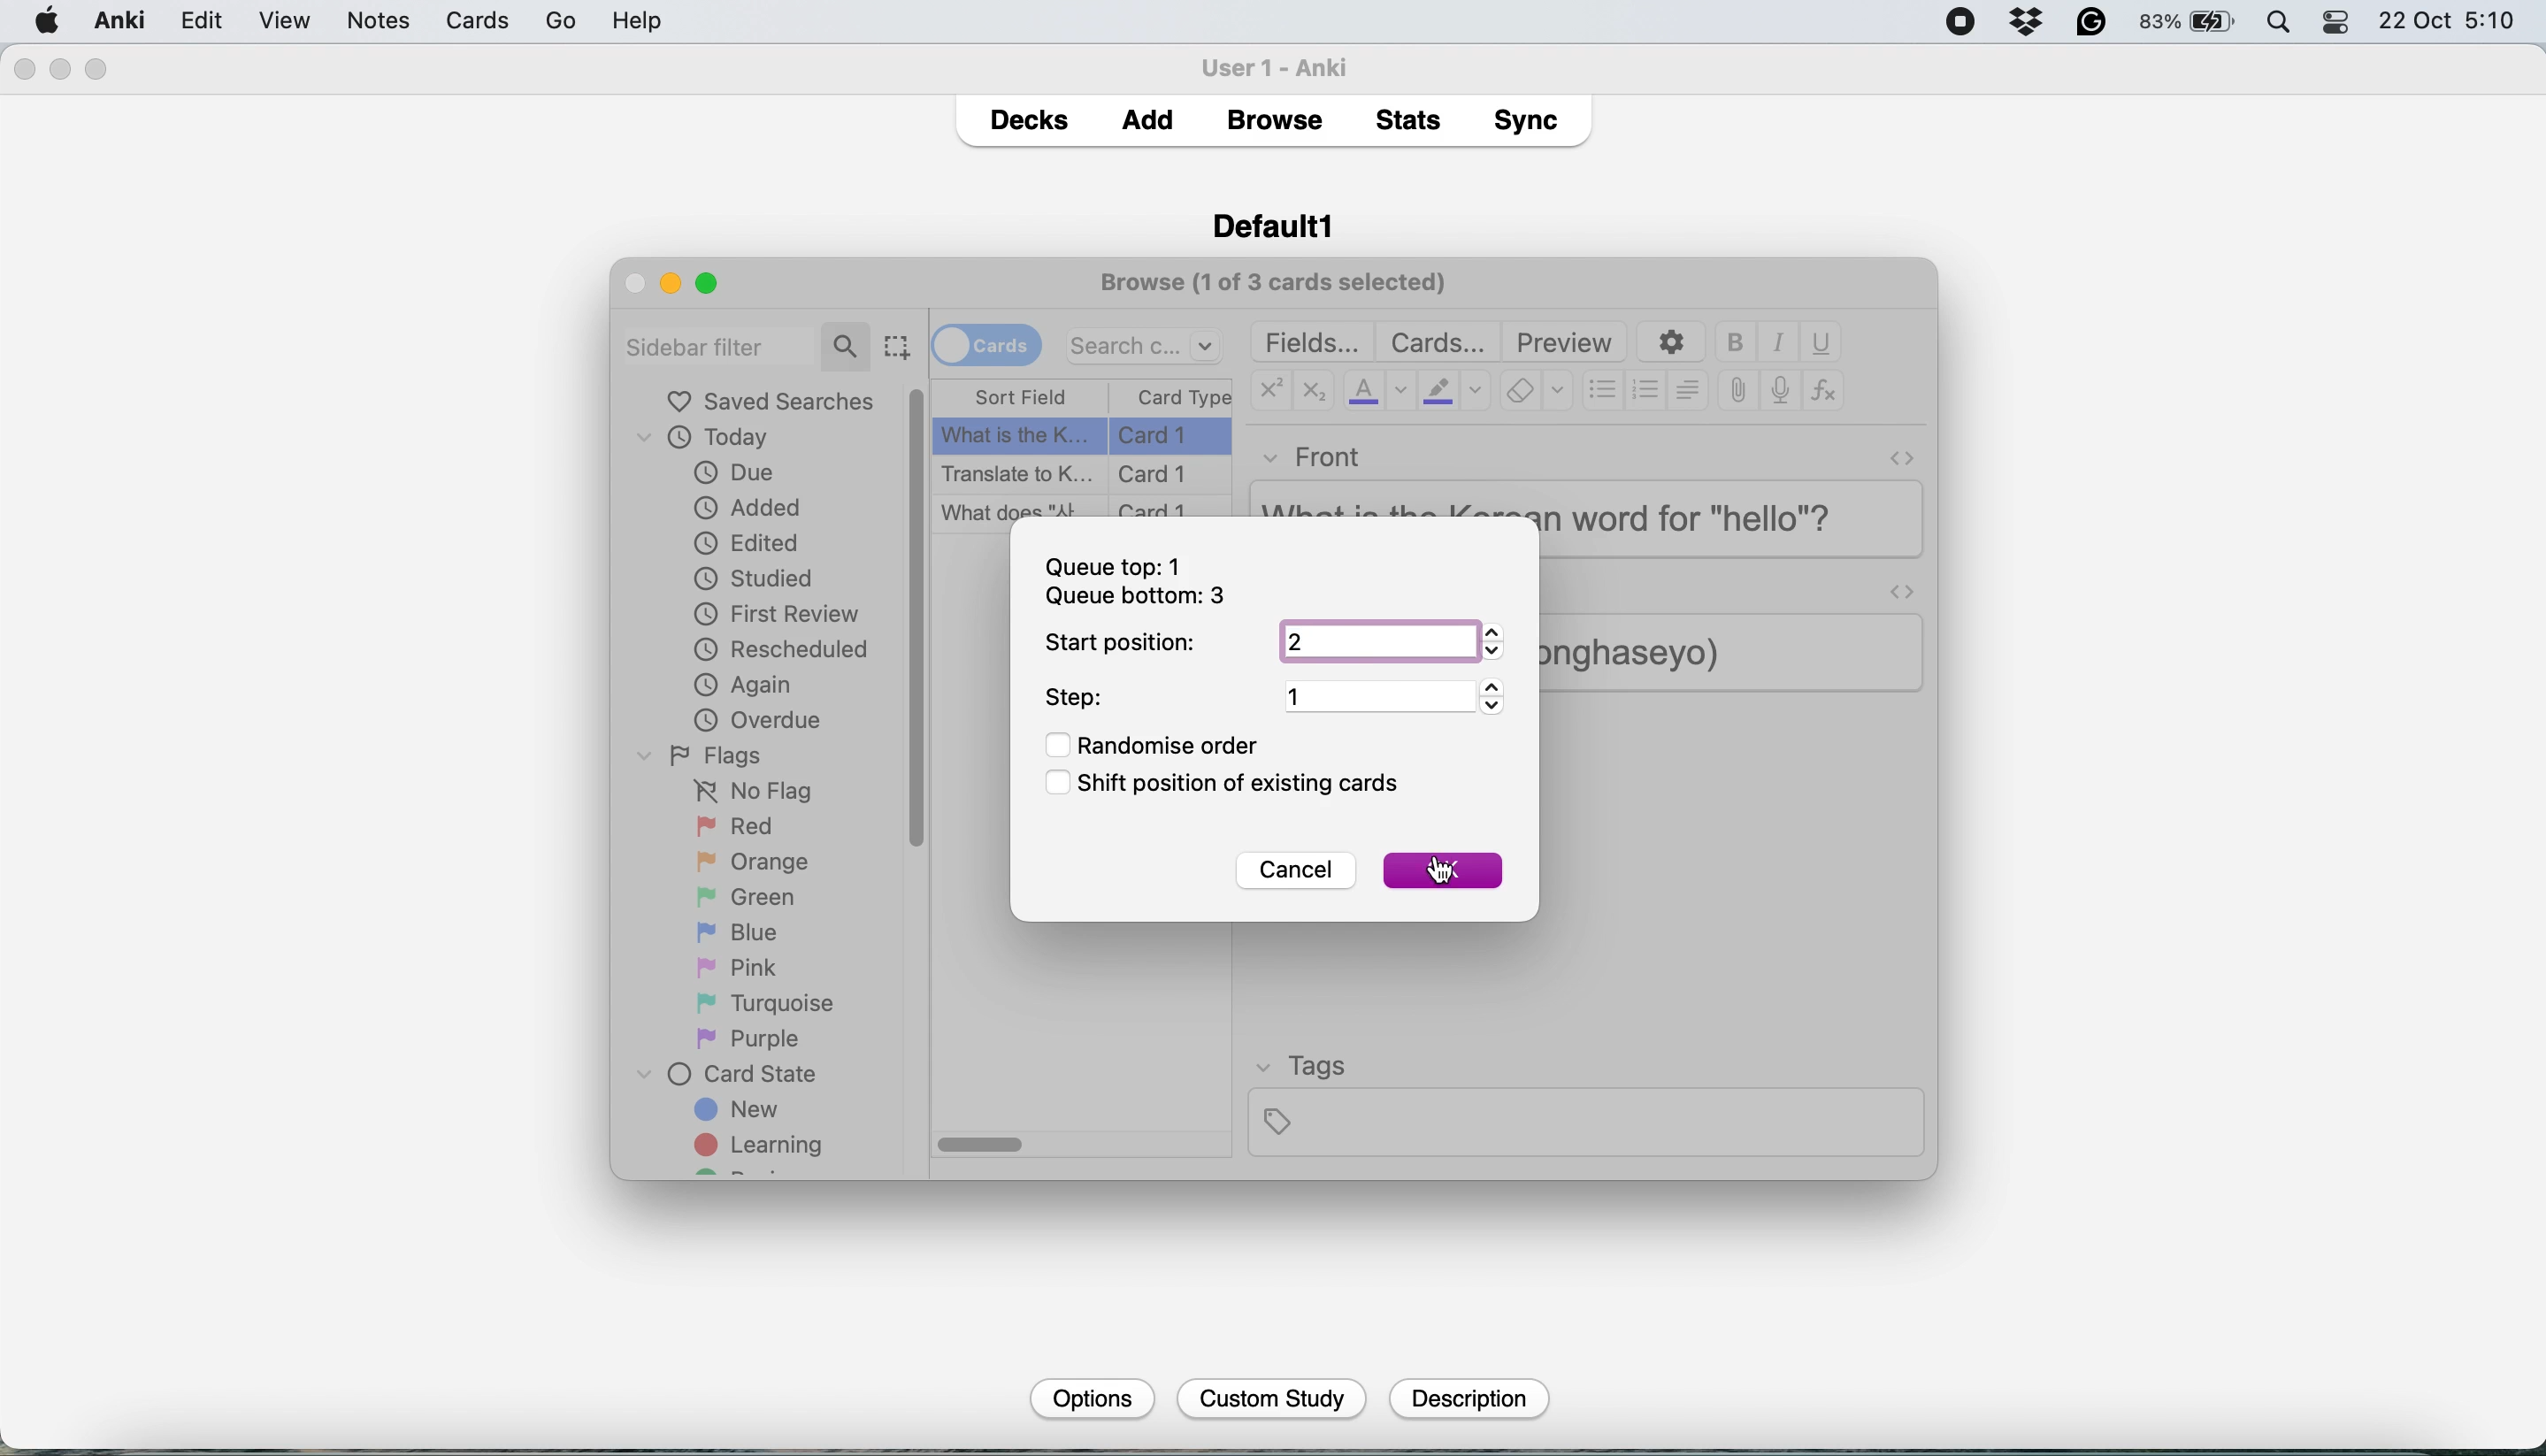 Image resolution: width=2546 pixels, height=1456 pixels. Describe the element at coordinates (1466, 1399) in the screenshot. I see `Description` at that location.